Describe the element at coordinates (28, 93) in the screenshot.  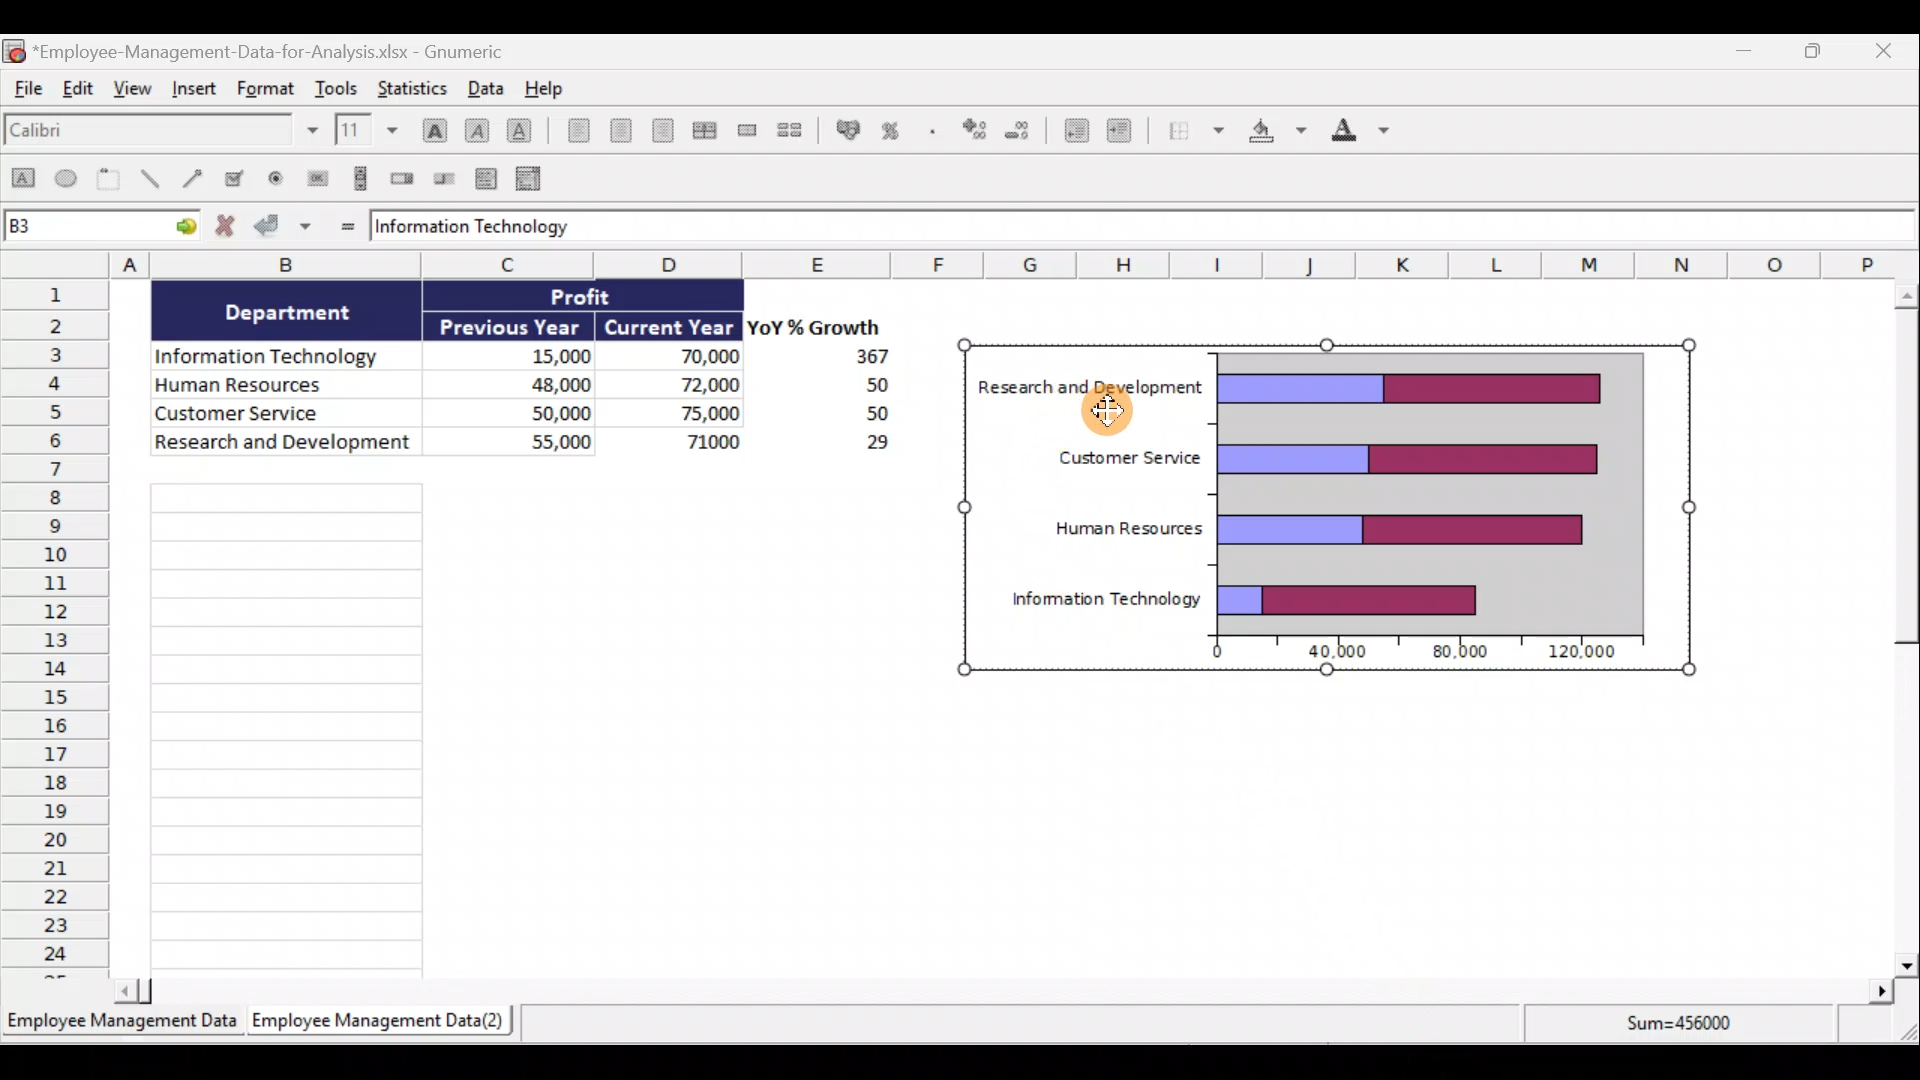
I see `File` at that location.